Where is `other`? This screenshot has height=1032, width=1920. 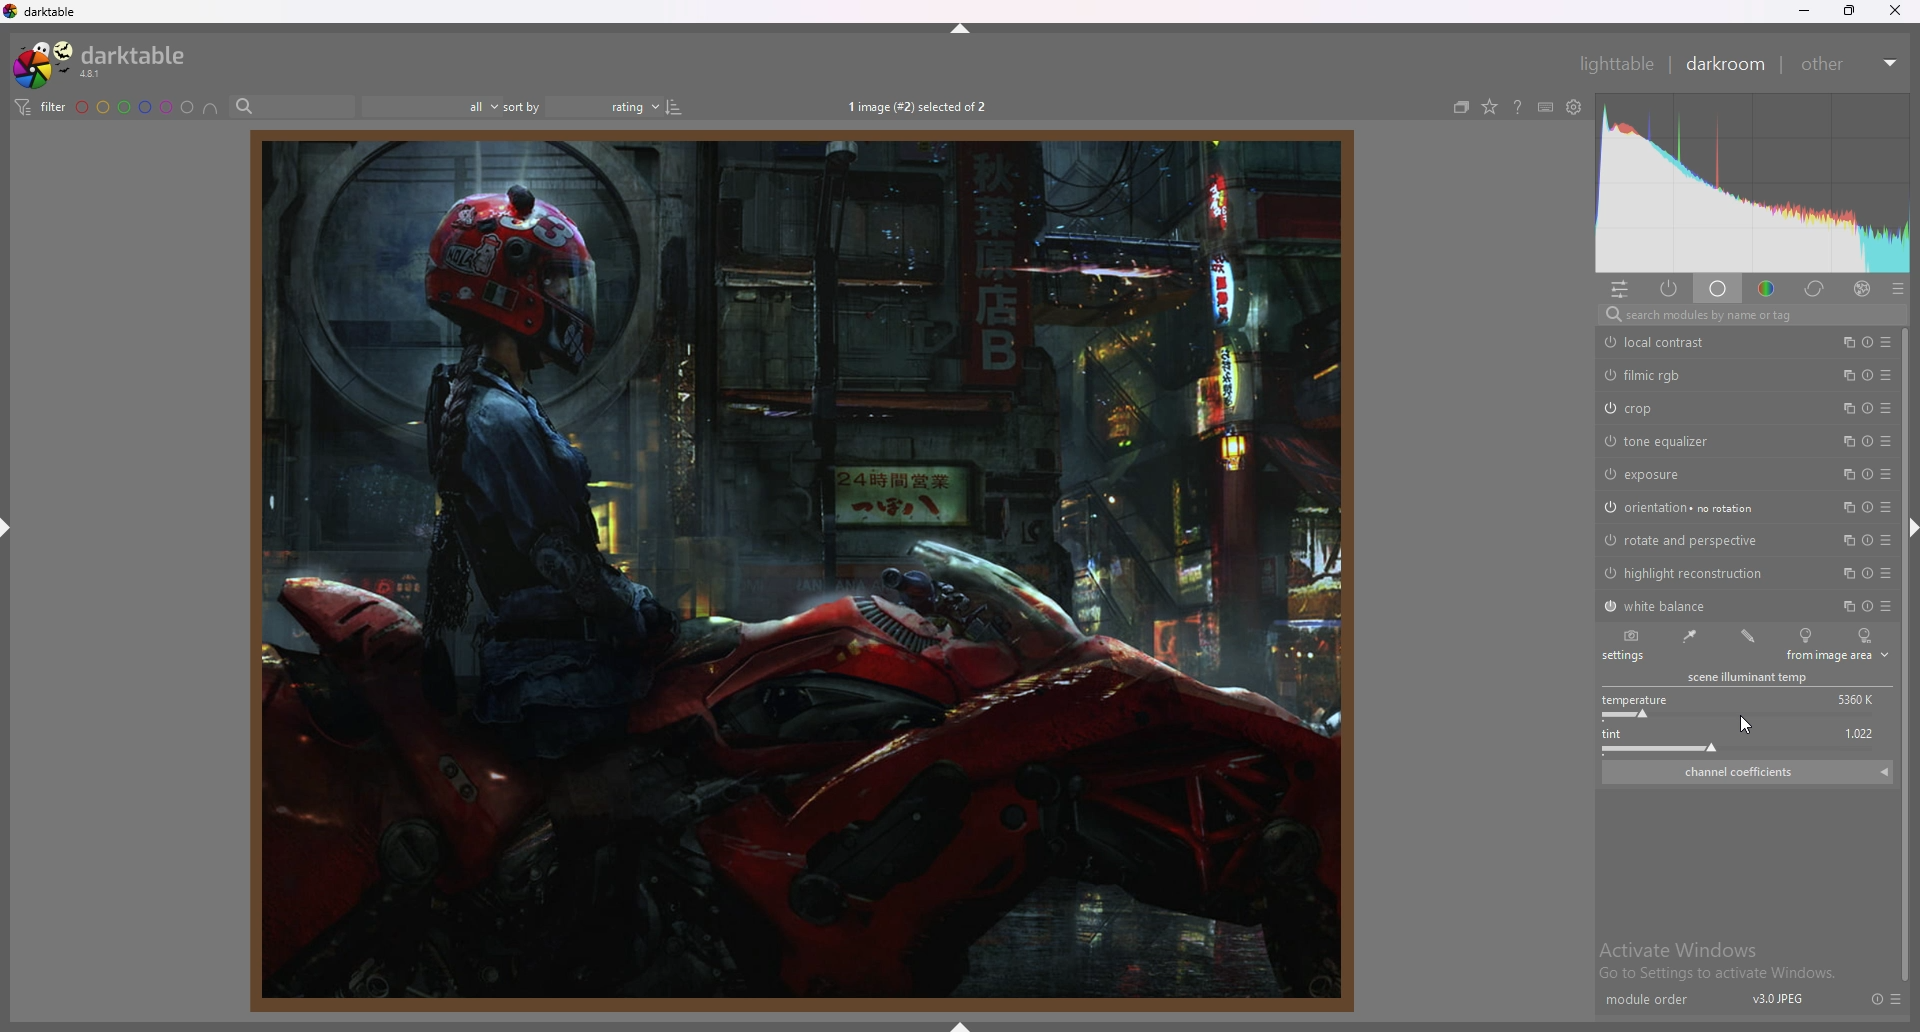
other is located at coordinates (1850, 64).